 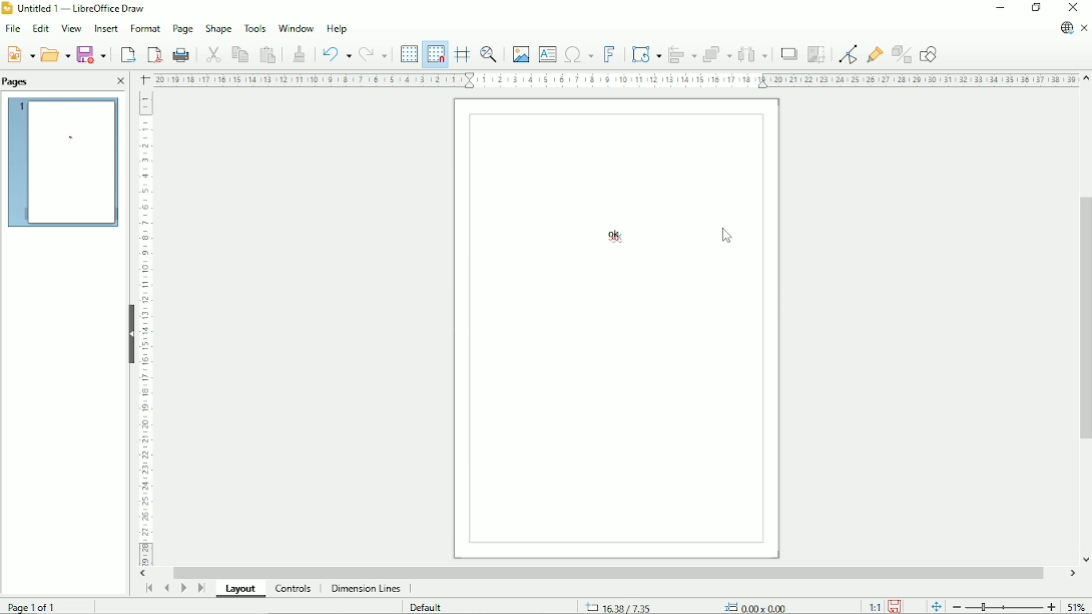 What do you see at coordinates (613, 571) in the screenshot?
I see `Horizontal scrollbar` at bounding box center [613, 571].